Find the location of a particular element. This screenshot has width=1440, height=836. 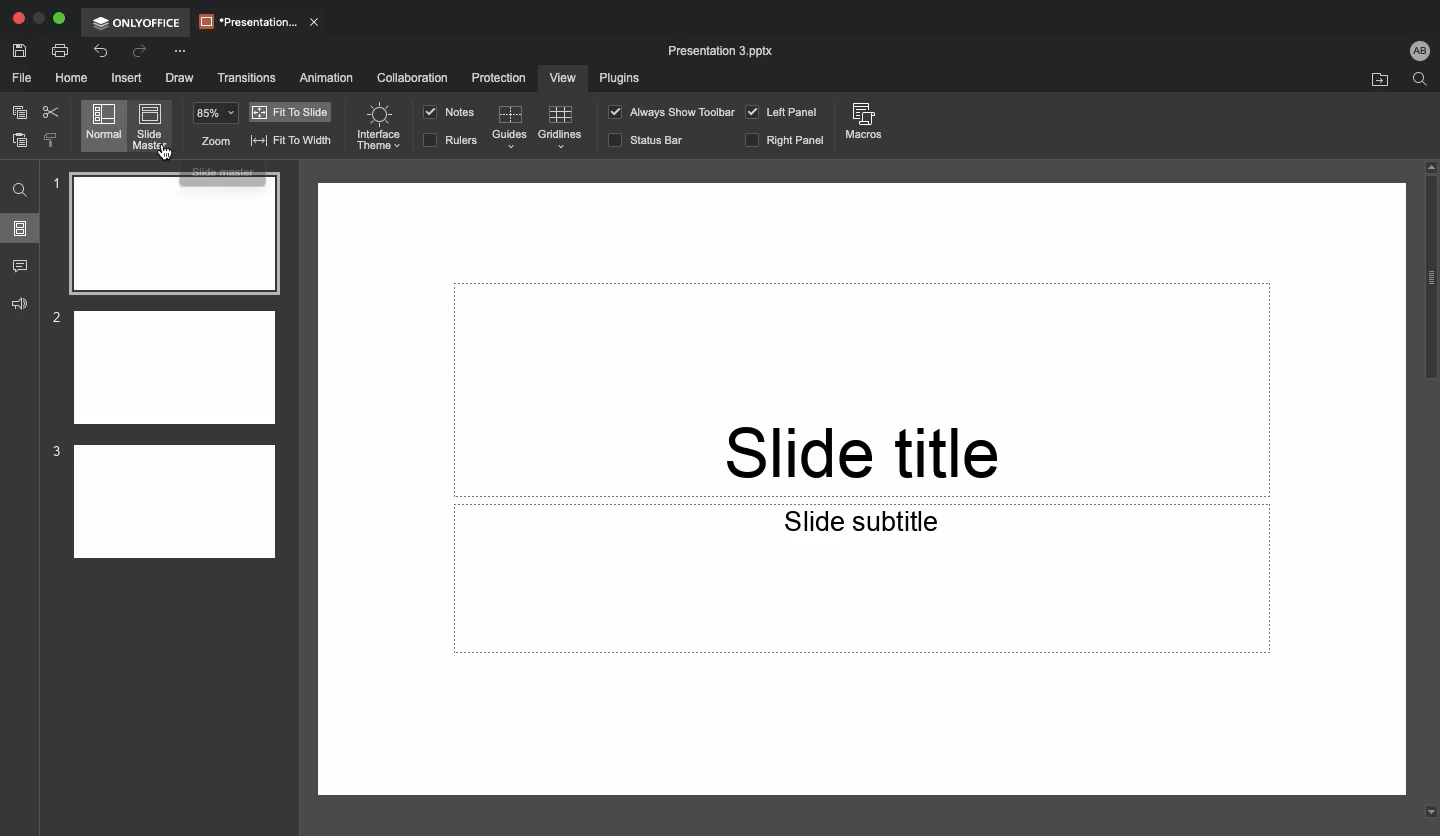

Fit to slide is located at coordinates (290, 110).